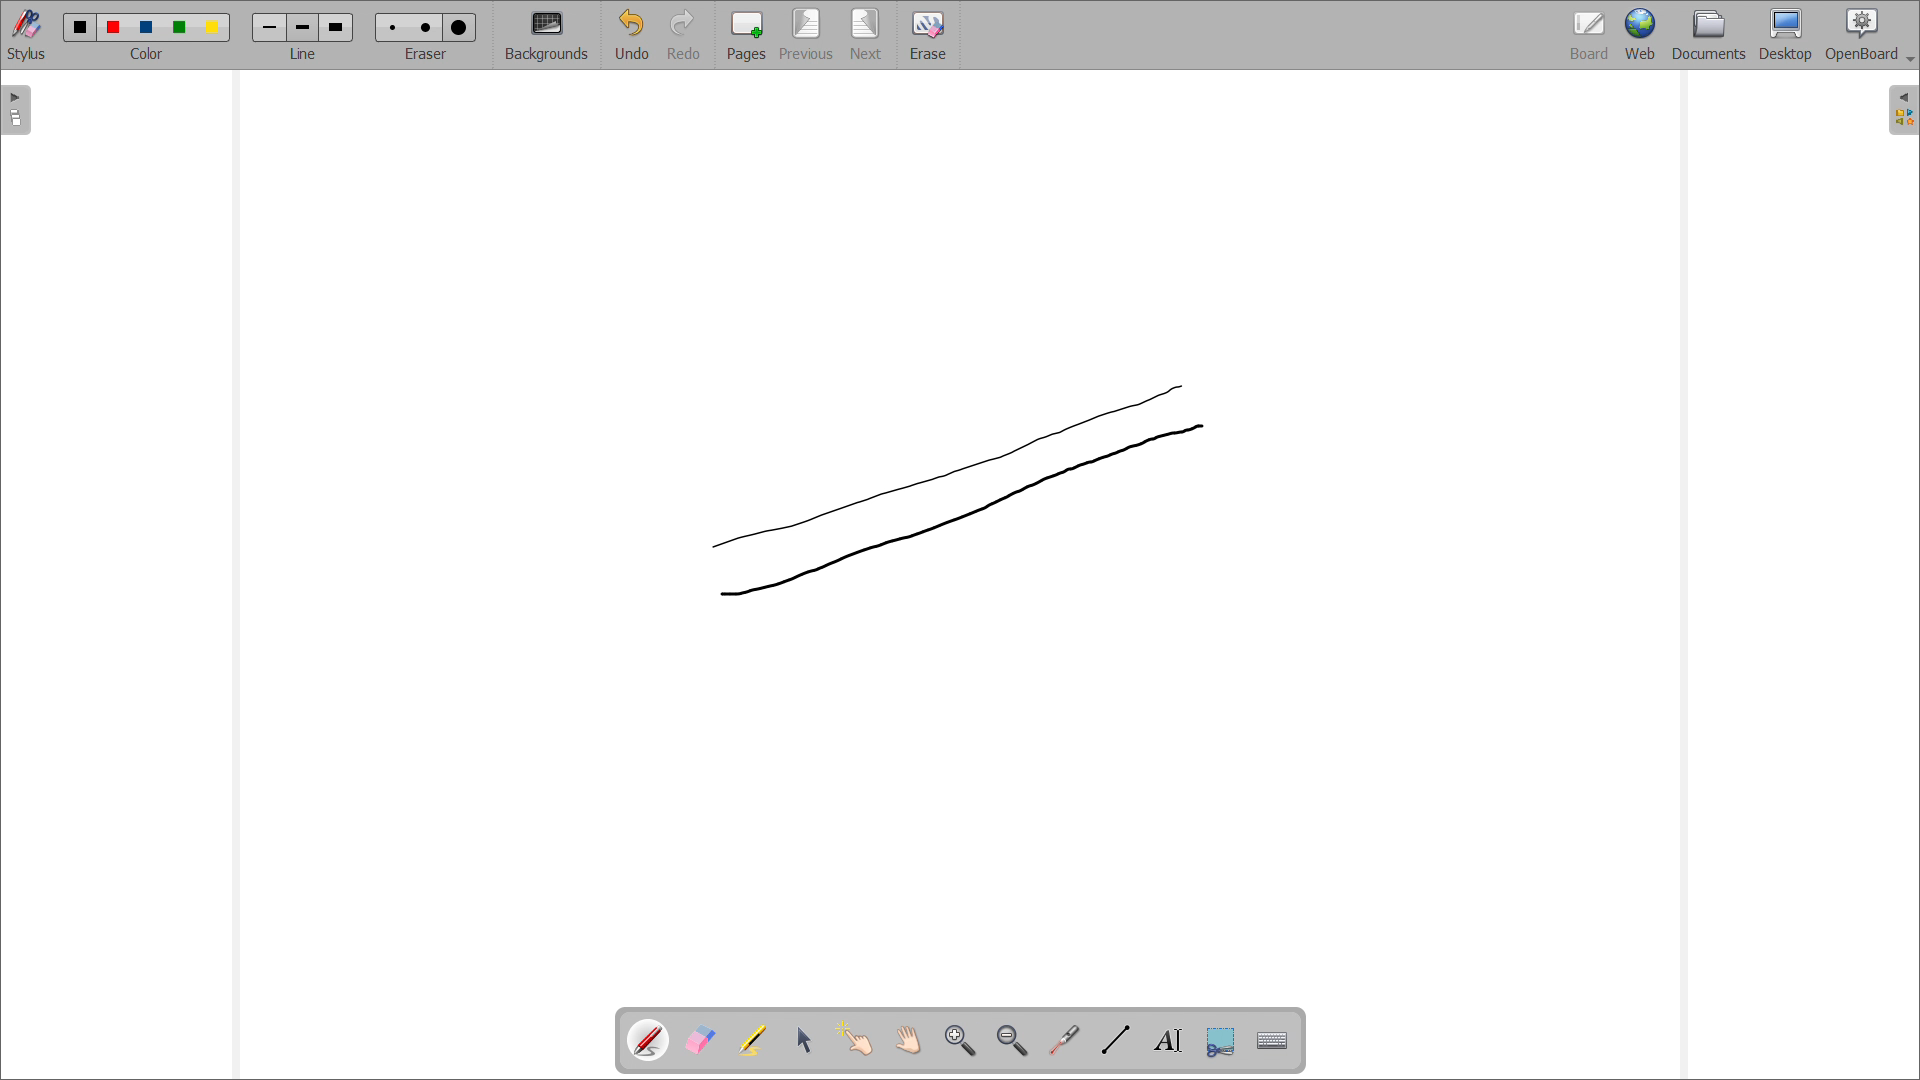 This screenshot has height=1080, width=1920. I want to click on draw lines, so click(1116, 1040).